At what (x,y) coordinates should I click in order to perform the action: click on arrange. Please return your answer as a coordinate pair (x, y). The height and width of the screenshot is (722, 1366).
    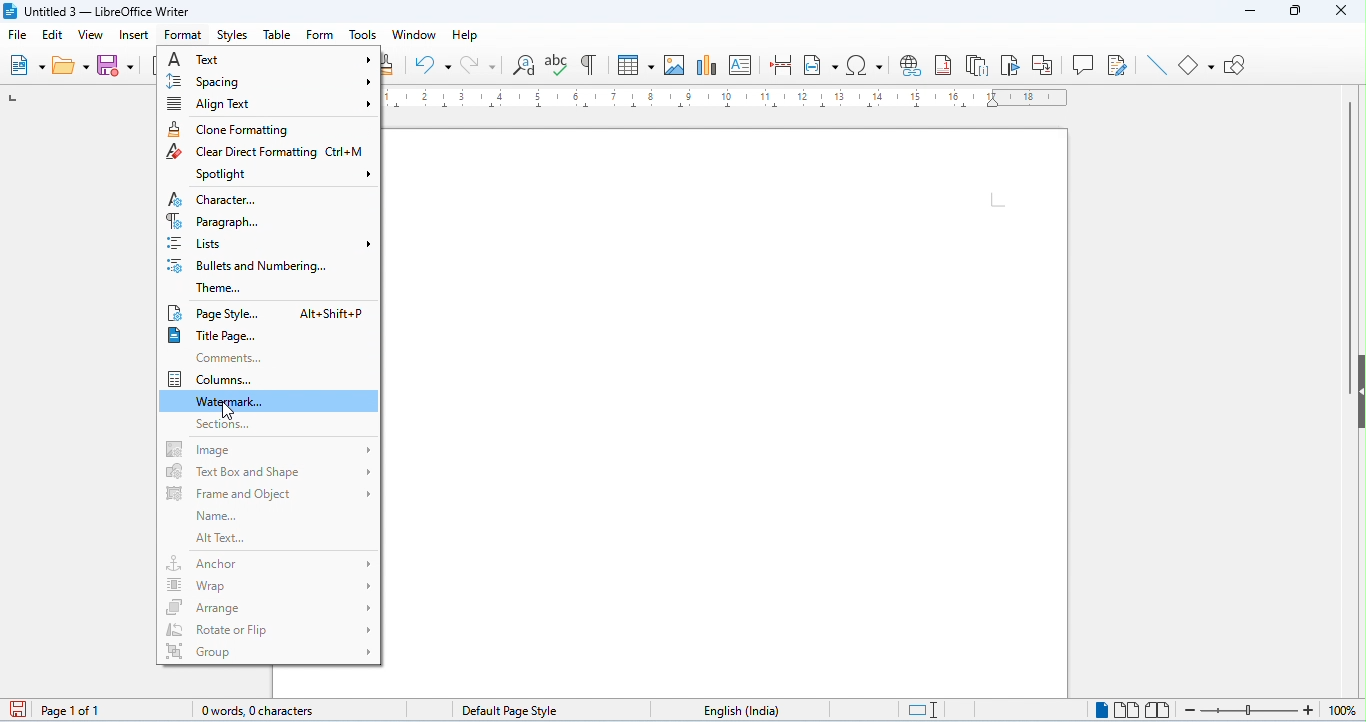
    Looking at the image, I should click on (266, 609).